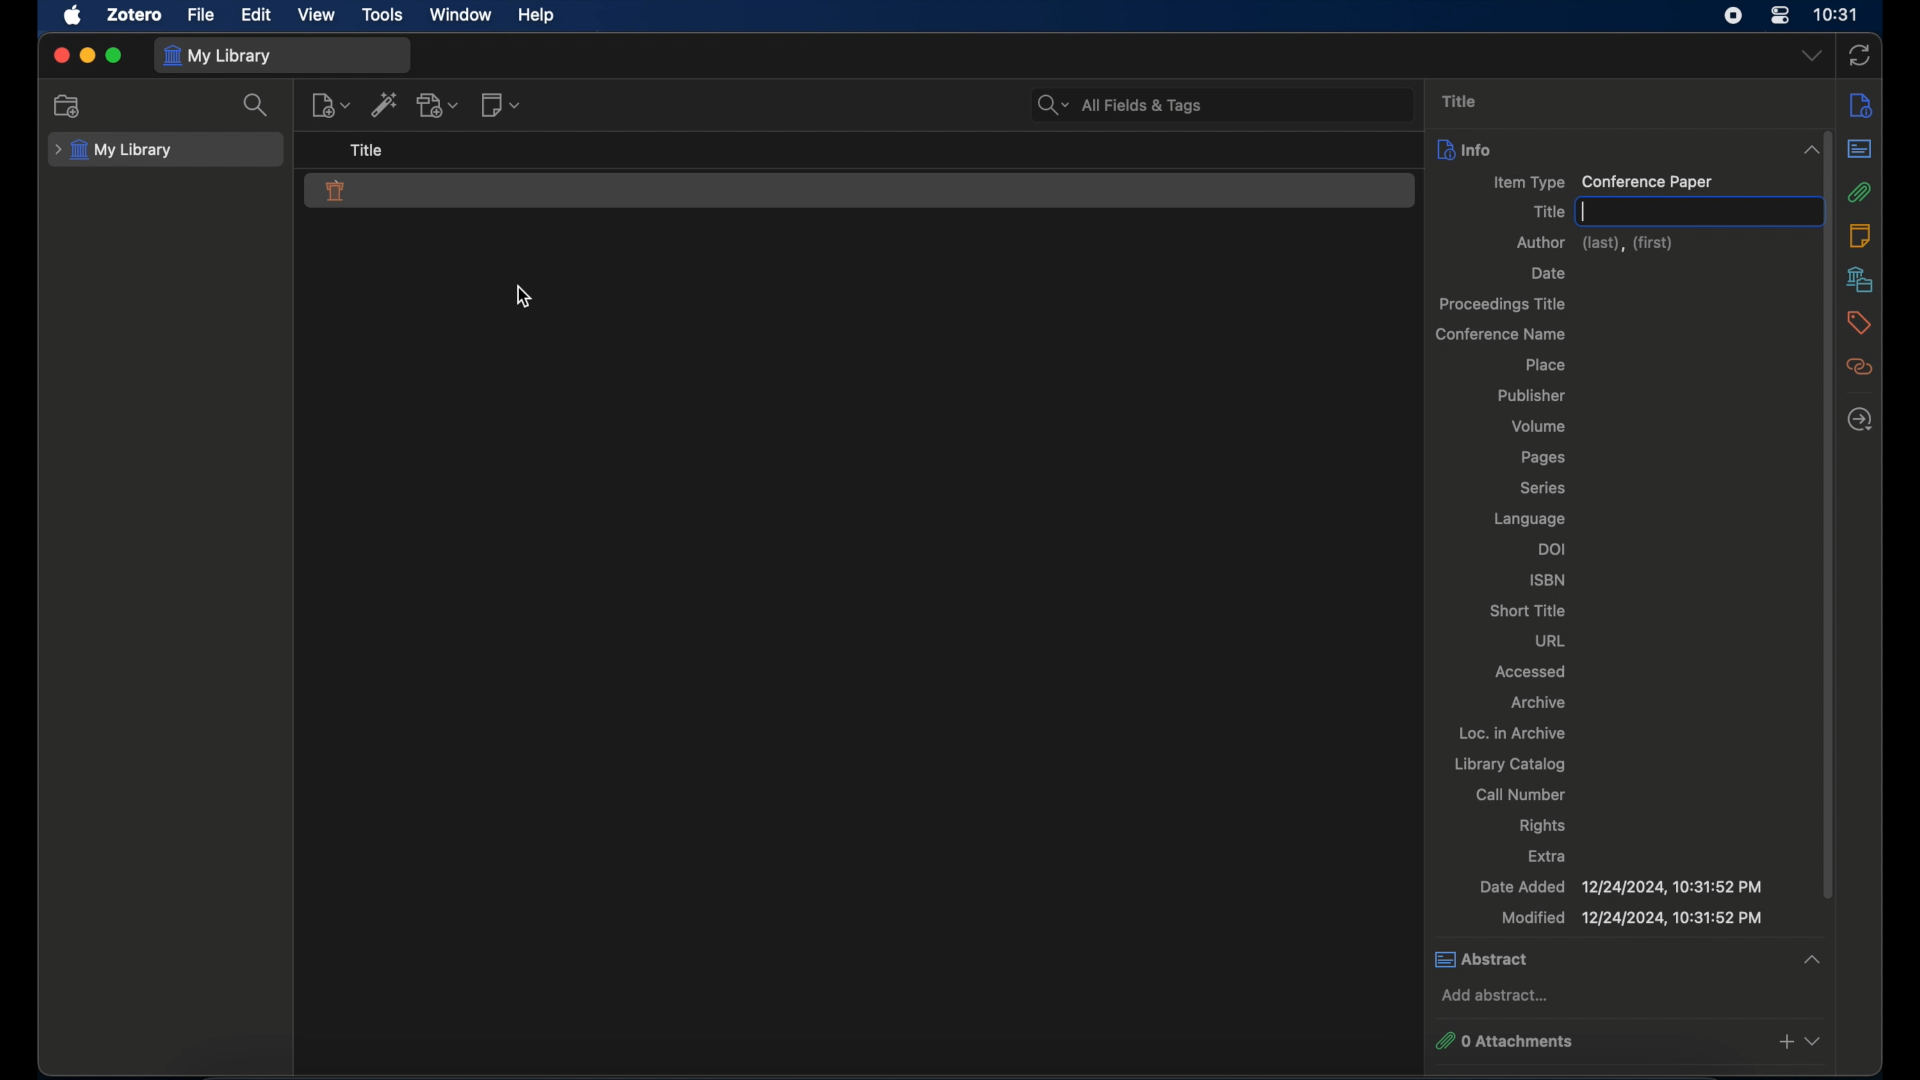  I want to click on my library, so click(113, 151).